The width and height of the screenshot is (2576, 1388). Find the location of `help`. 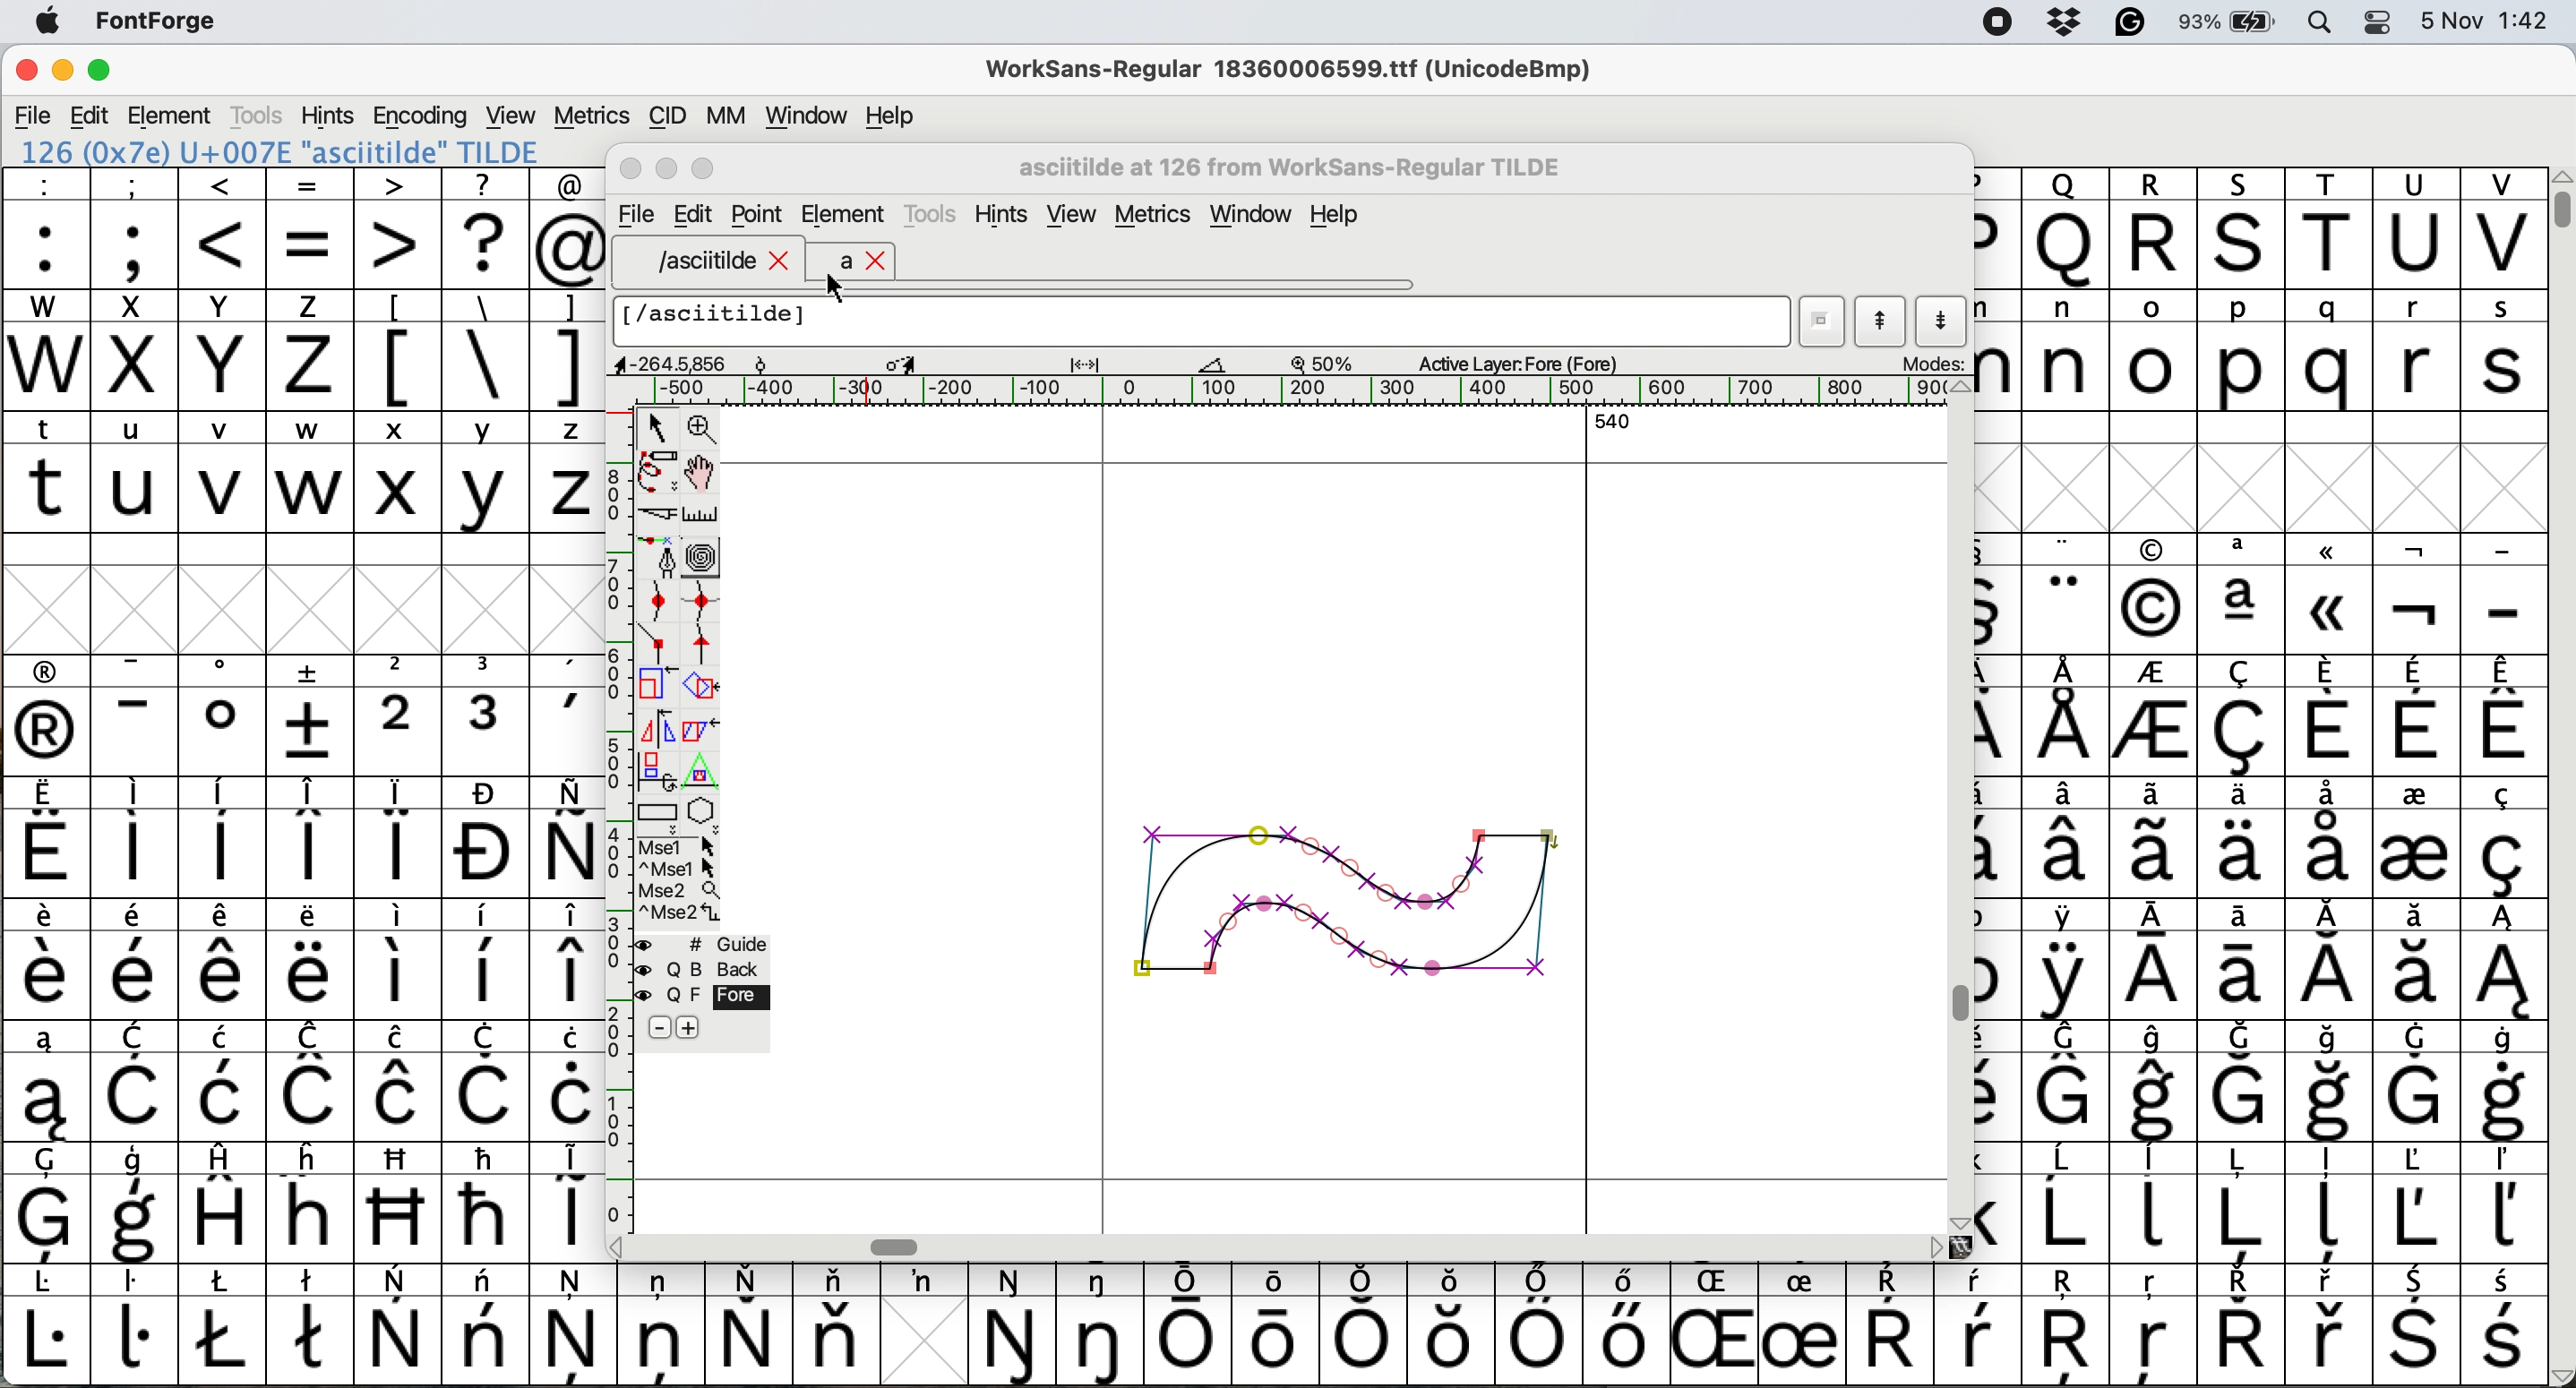

help is located at coordinates (892, 115).